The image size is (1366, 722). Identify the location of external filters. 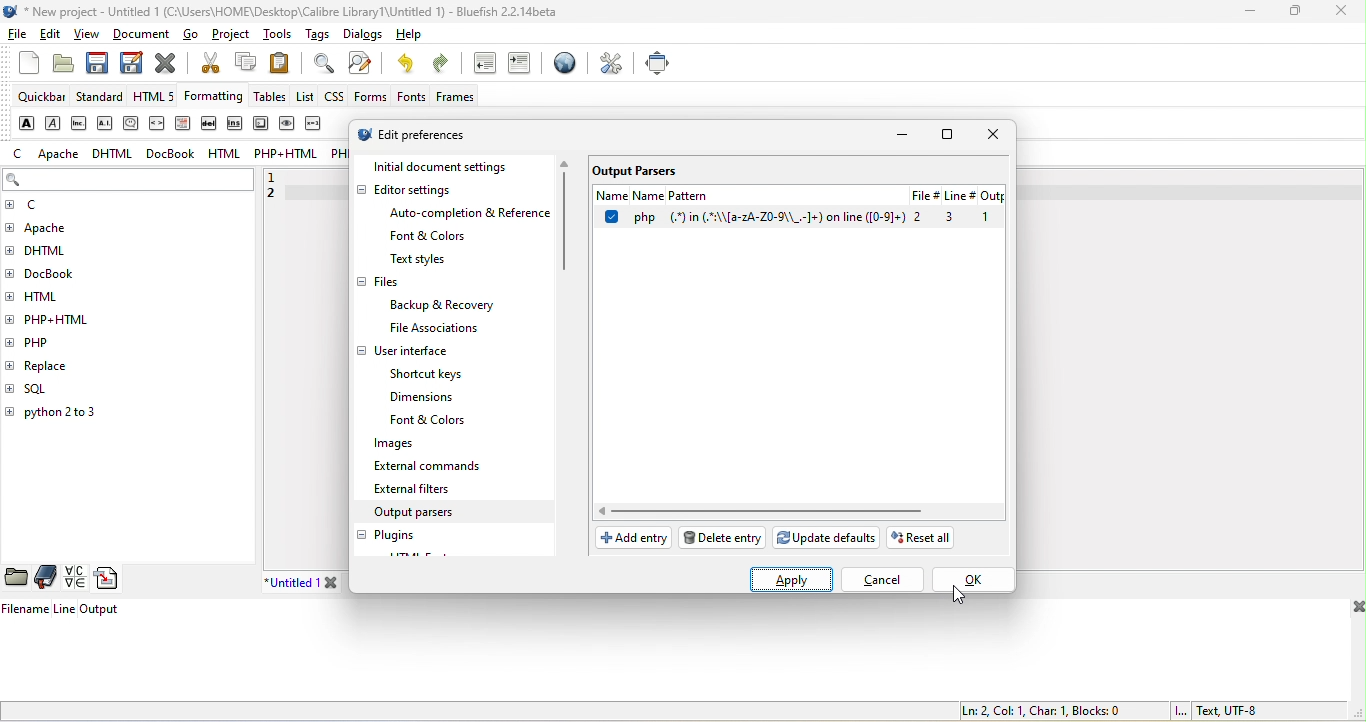
(415, 489).